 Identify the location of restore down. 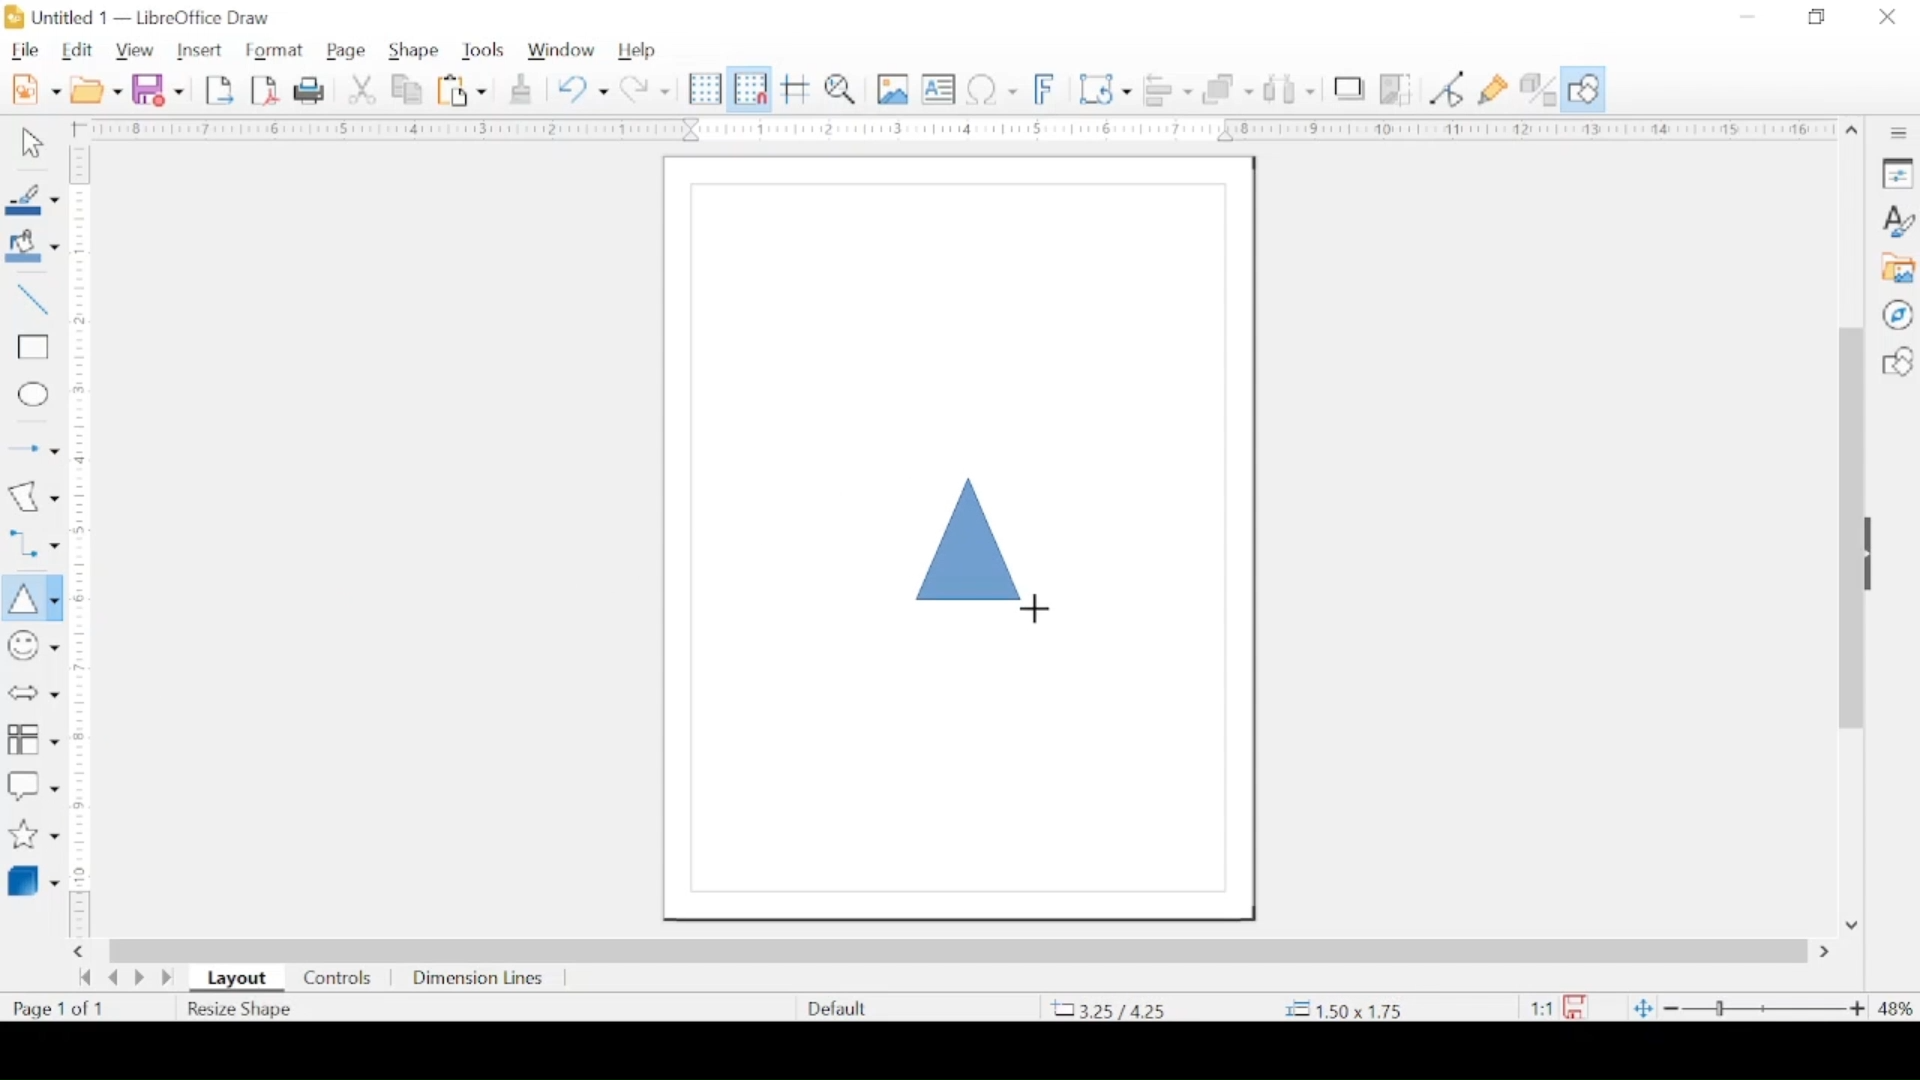
(1815, 17).